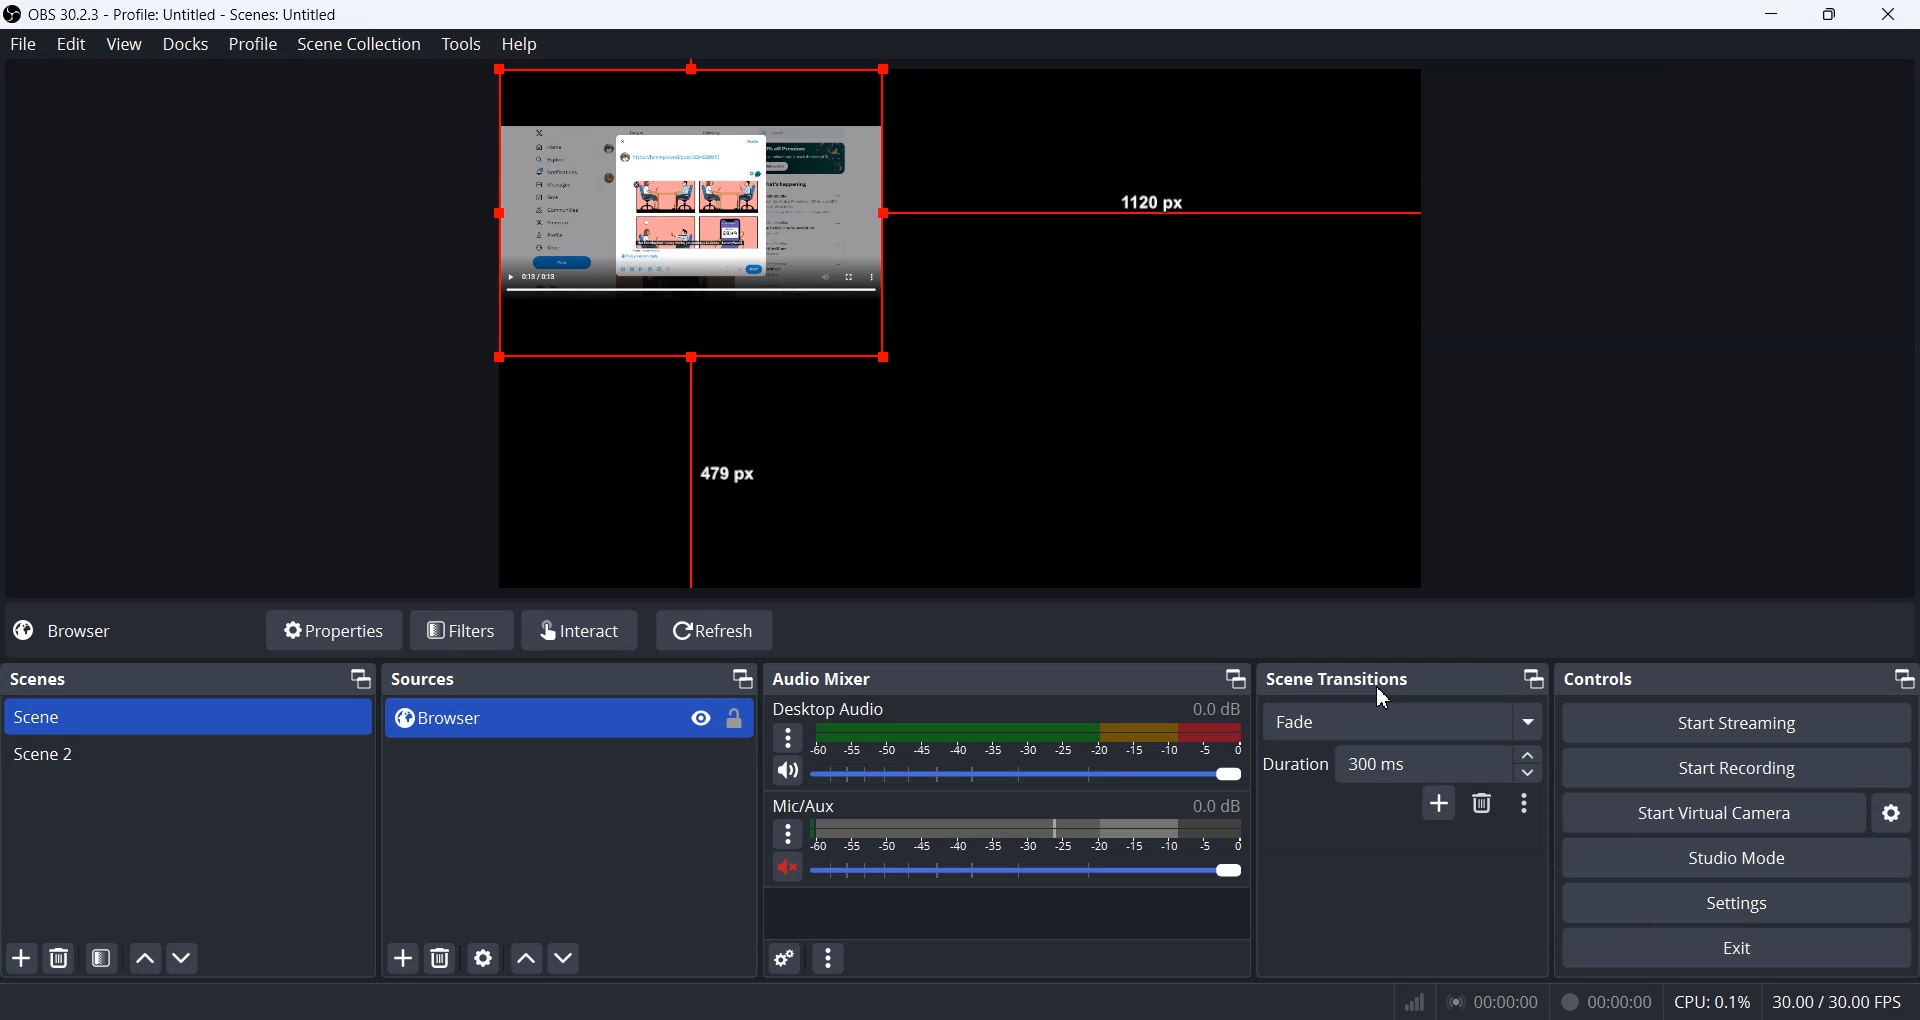 The width and height of the screenshot is (1920, 1020). Describe the element at coordinates (188, 757) in the screenshot. I see `Scene 2` at that location.